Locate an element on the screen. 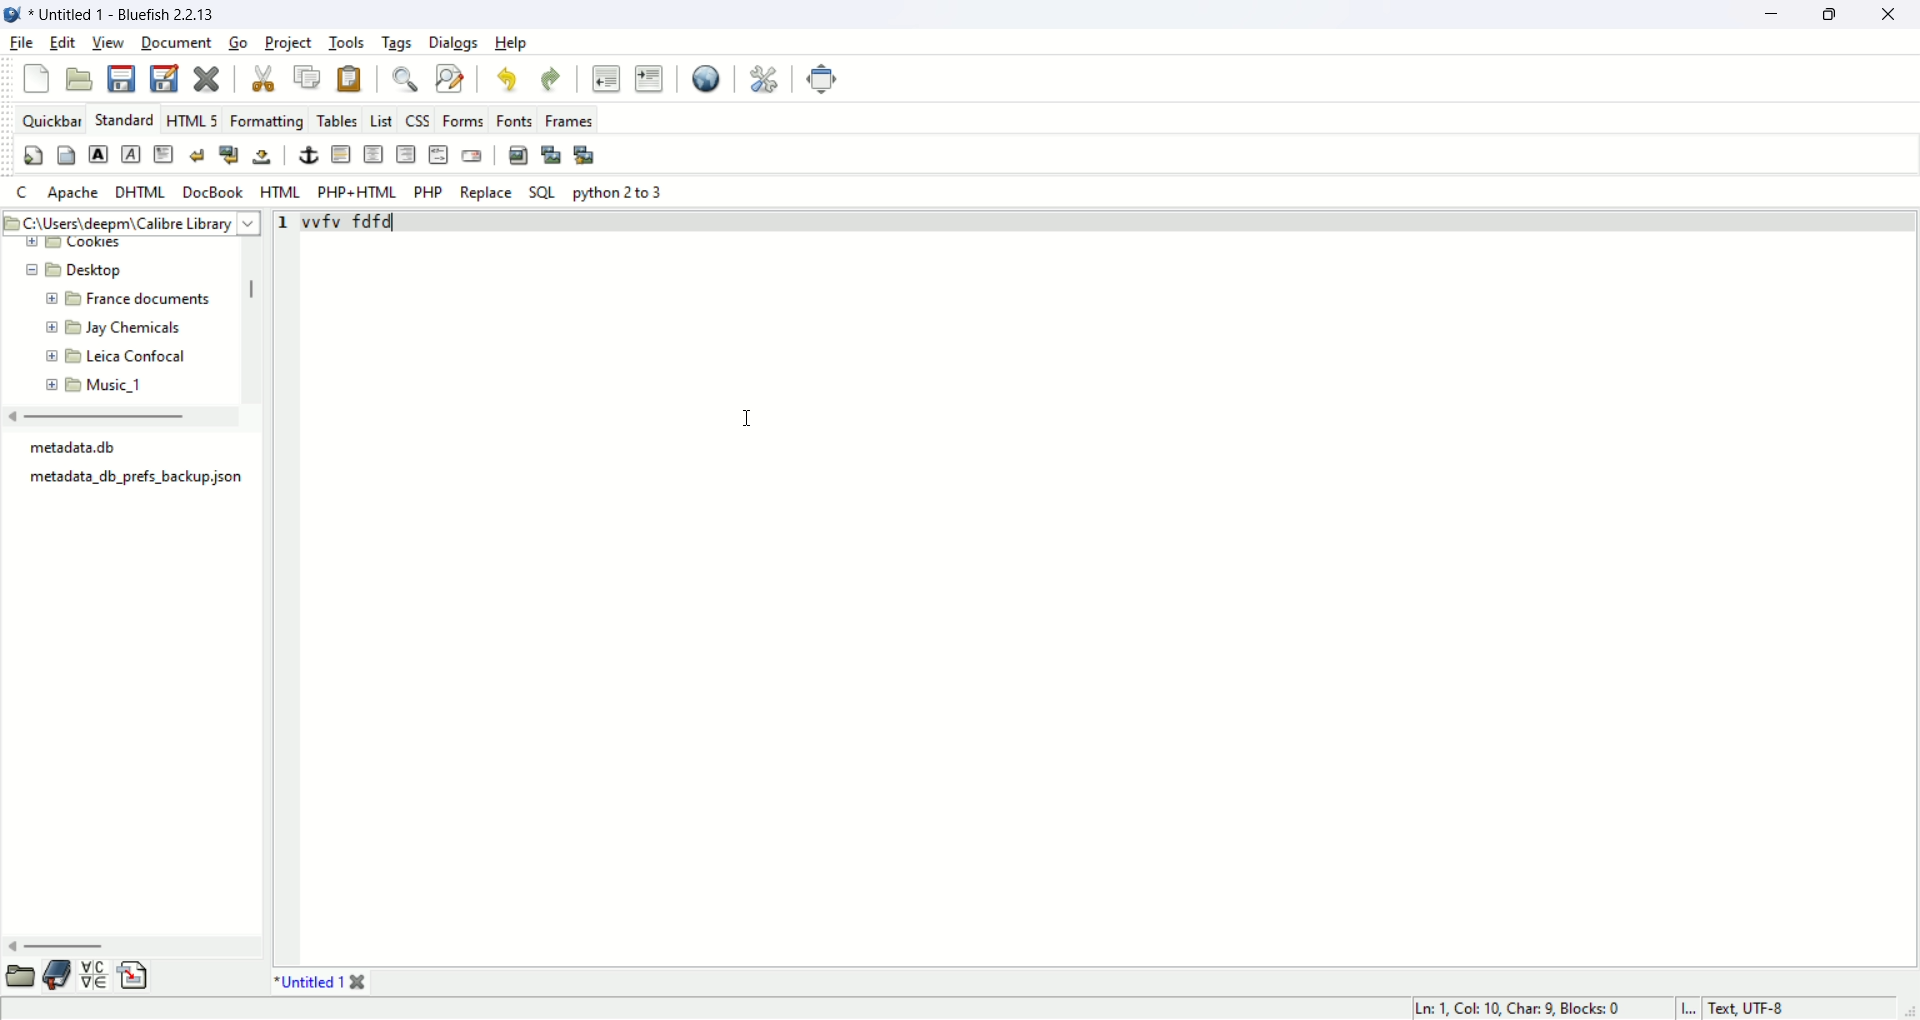  copy is located at coordinates (306, 78).